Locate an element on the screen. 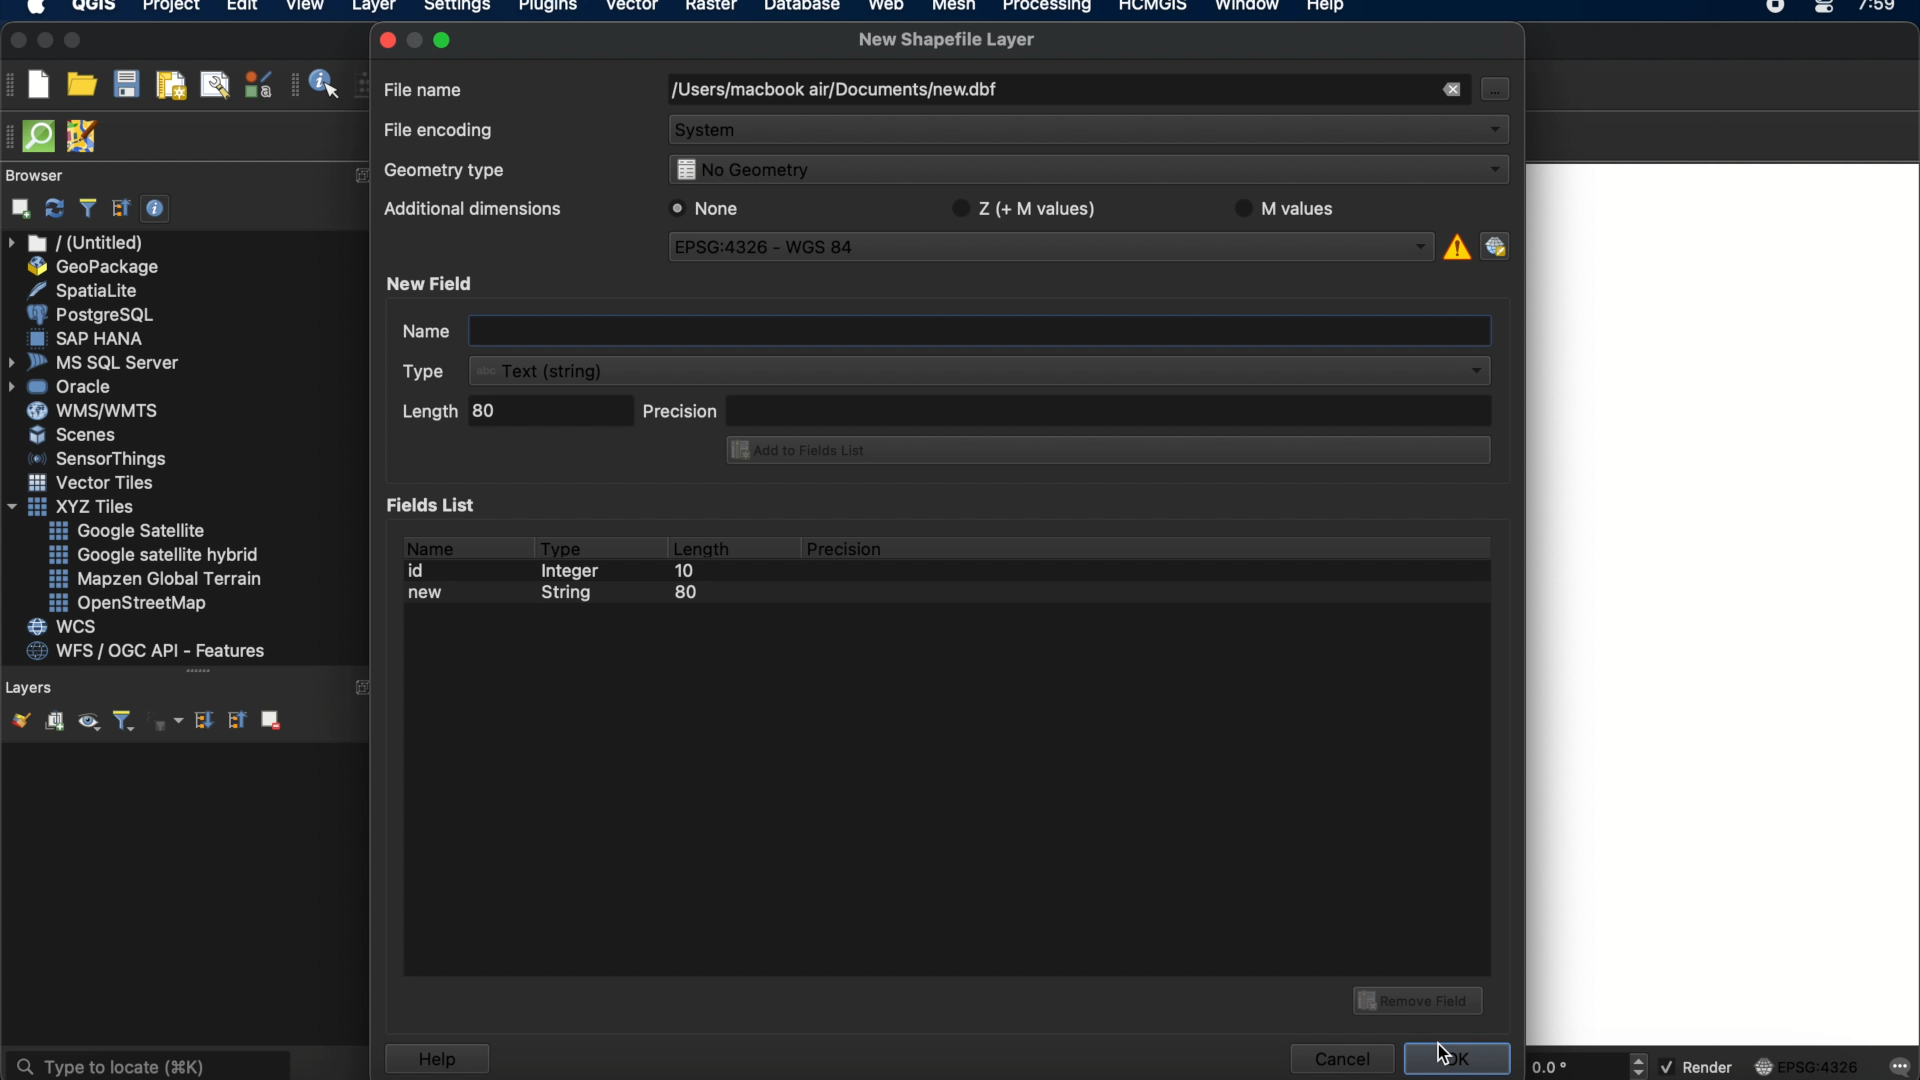 The image size is (1920, 1080). Name is located at coordinates (406, 333).